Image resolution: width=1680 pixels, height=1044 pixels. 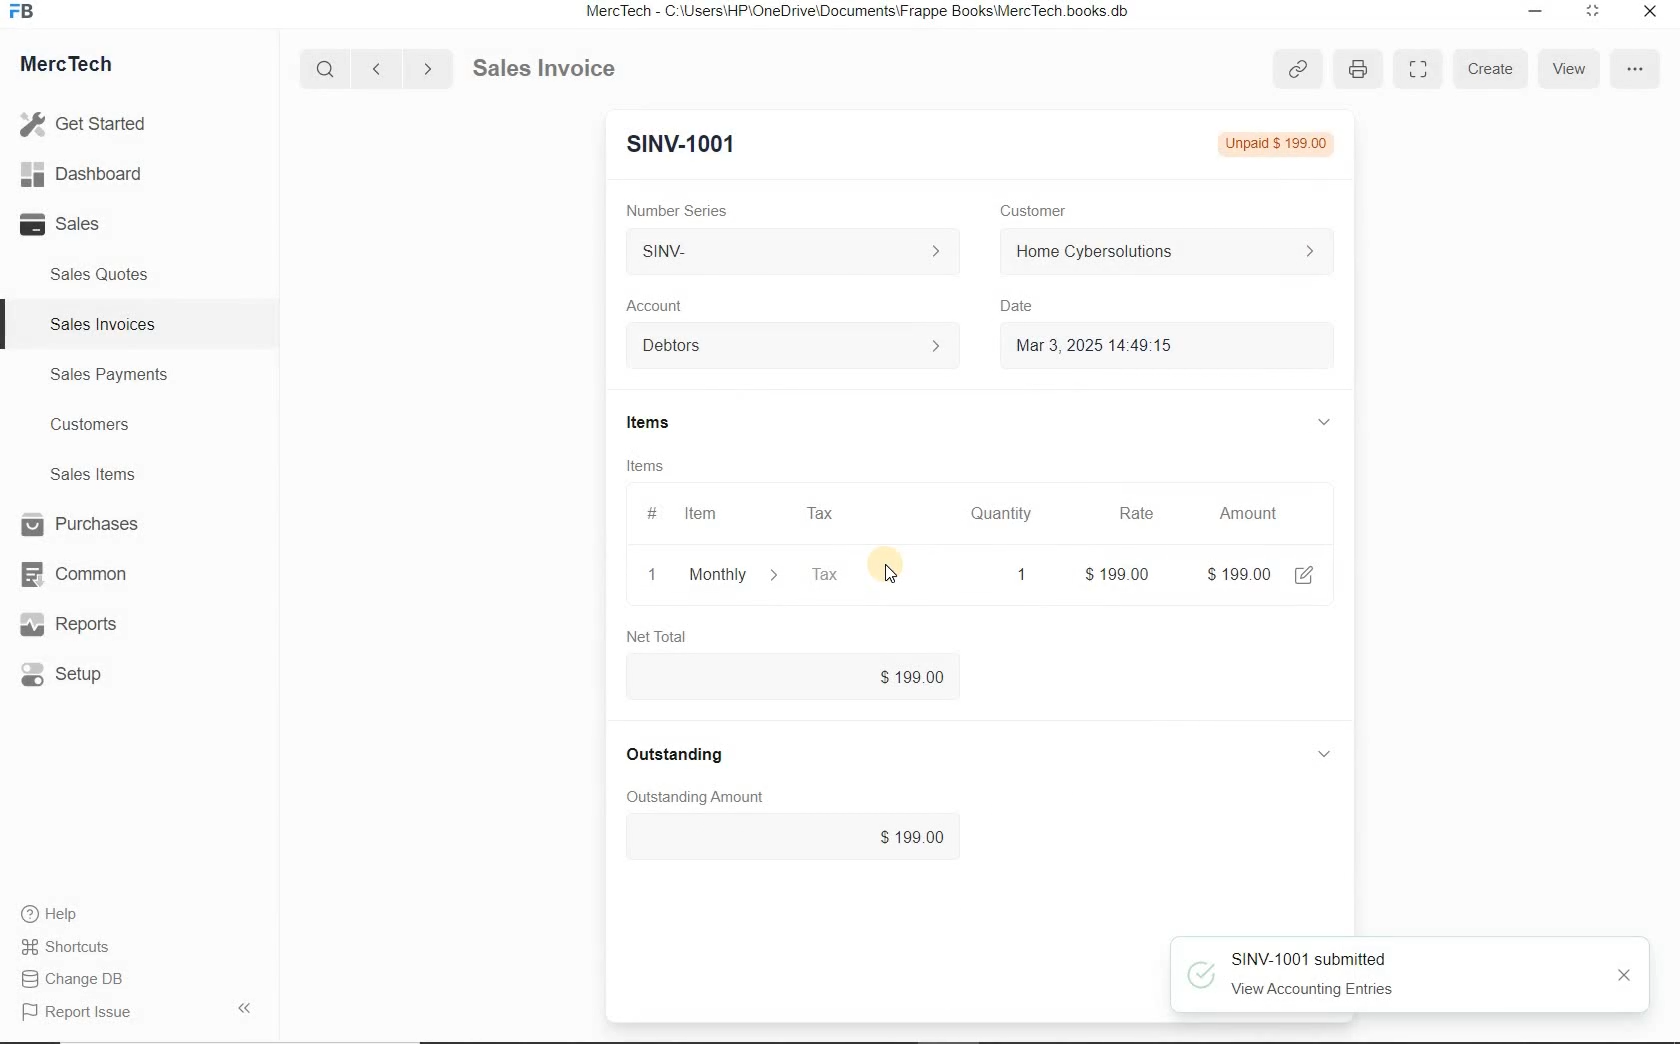 What do you see at coordinates (1094, 345) in the screenshot?
I see `Mar 3, 2025 14:49:15` at bounding box center [1094, 345].